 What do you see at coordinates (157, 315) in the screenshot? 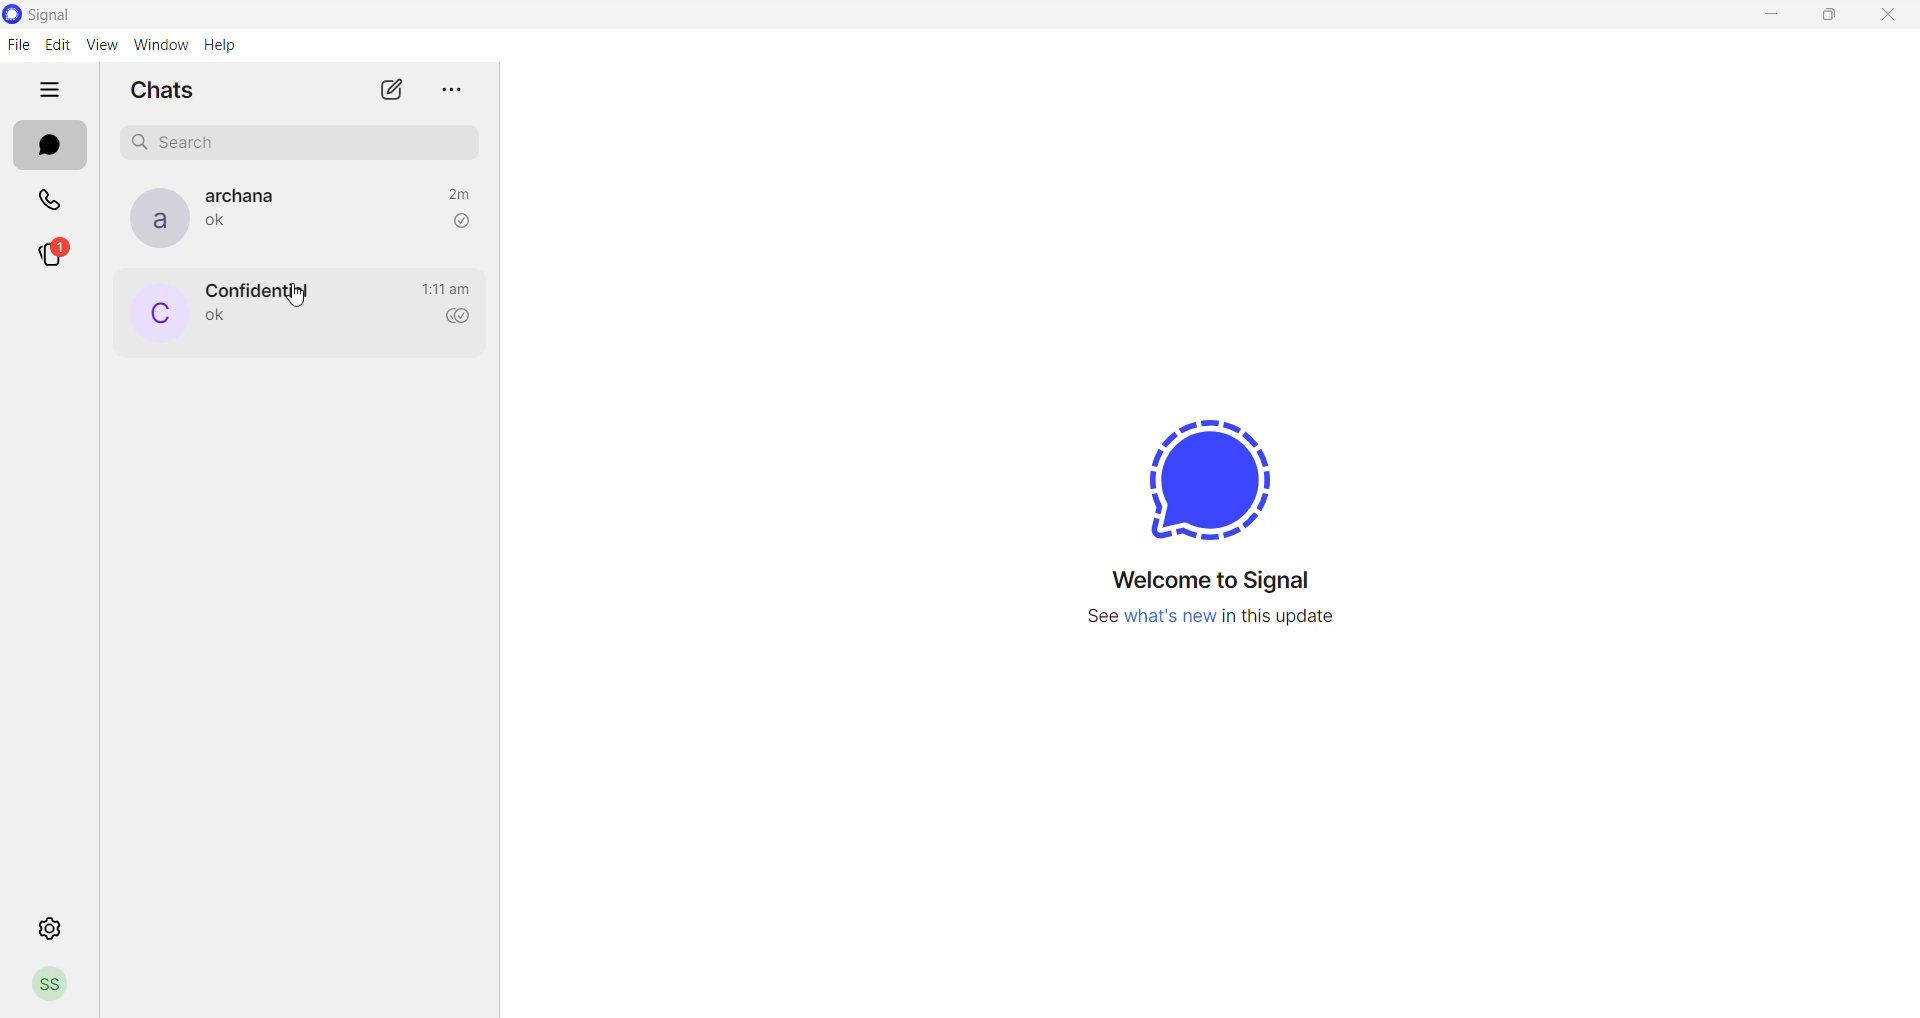
I see `profile picture` at bounding box center [157, 315].